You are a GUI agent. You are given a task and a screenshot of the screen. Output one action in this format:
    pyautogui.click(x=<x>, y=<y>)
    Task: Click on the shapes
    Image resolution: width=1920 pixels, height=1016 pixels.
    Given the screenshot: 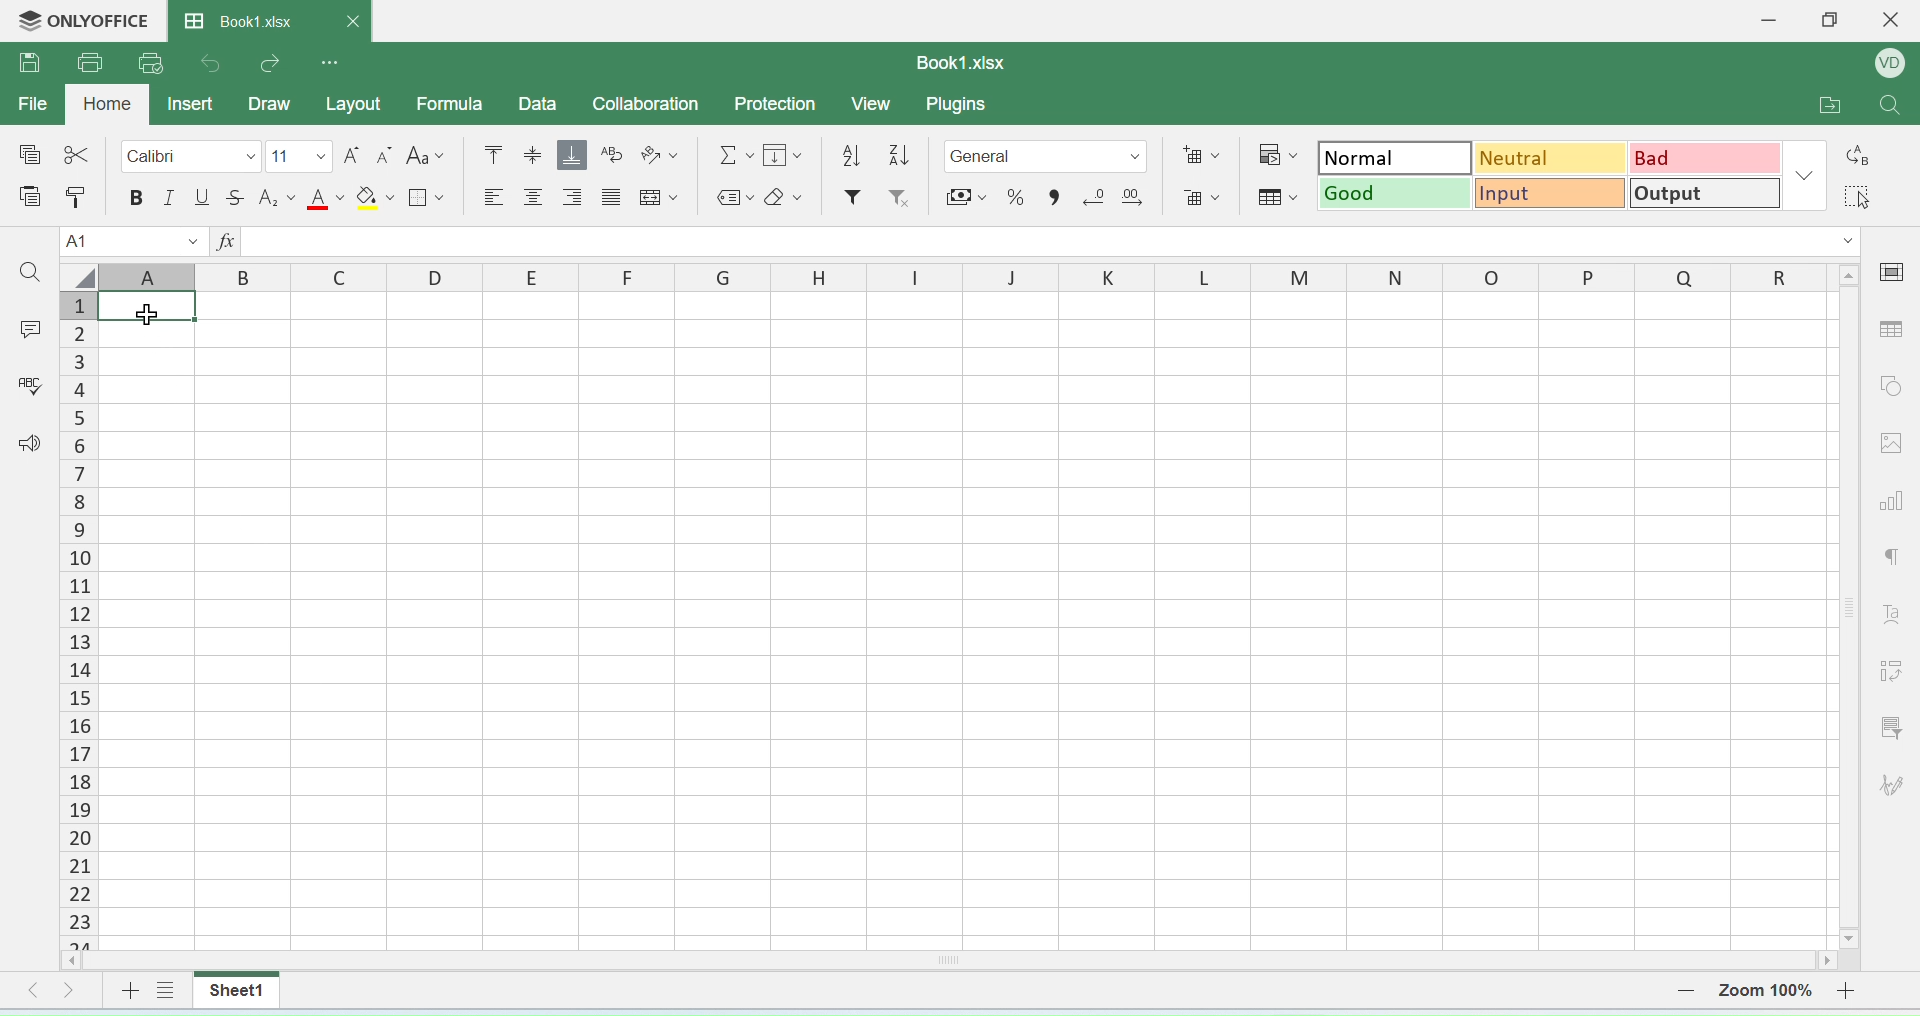 What is the action you would take?
    pyautogui.click(x=1892, y=383)
    